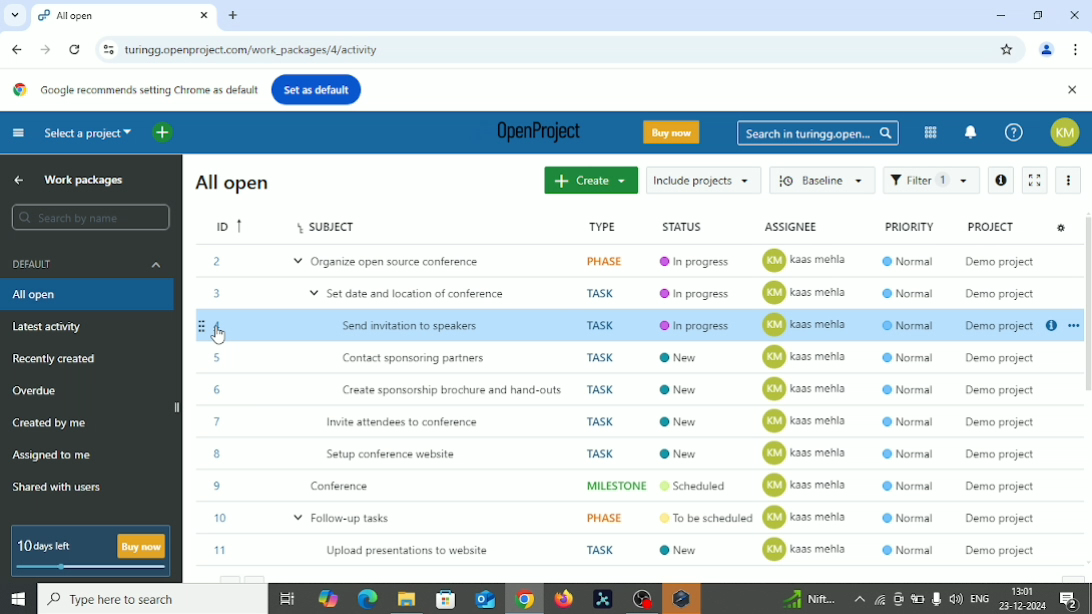 The height and width of the screenshot is (614, 1092). I want to click on 10 days left, so click(46, 547).